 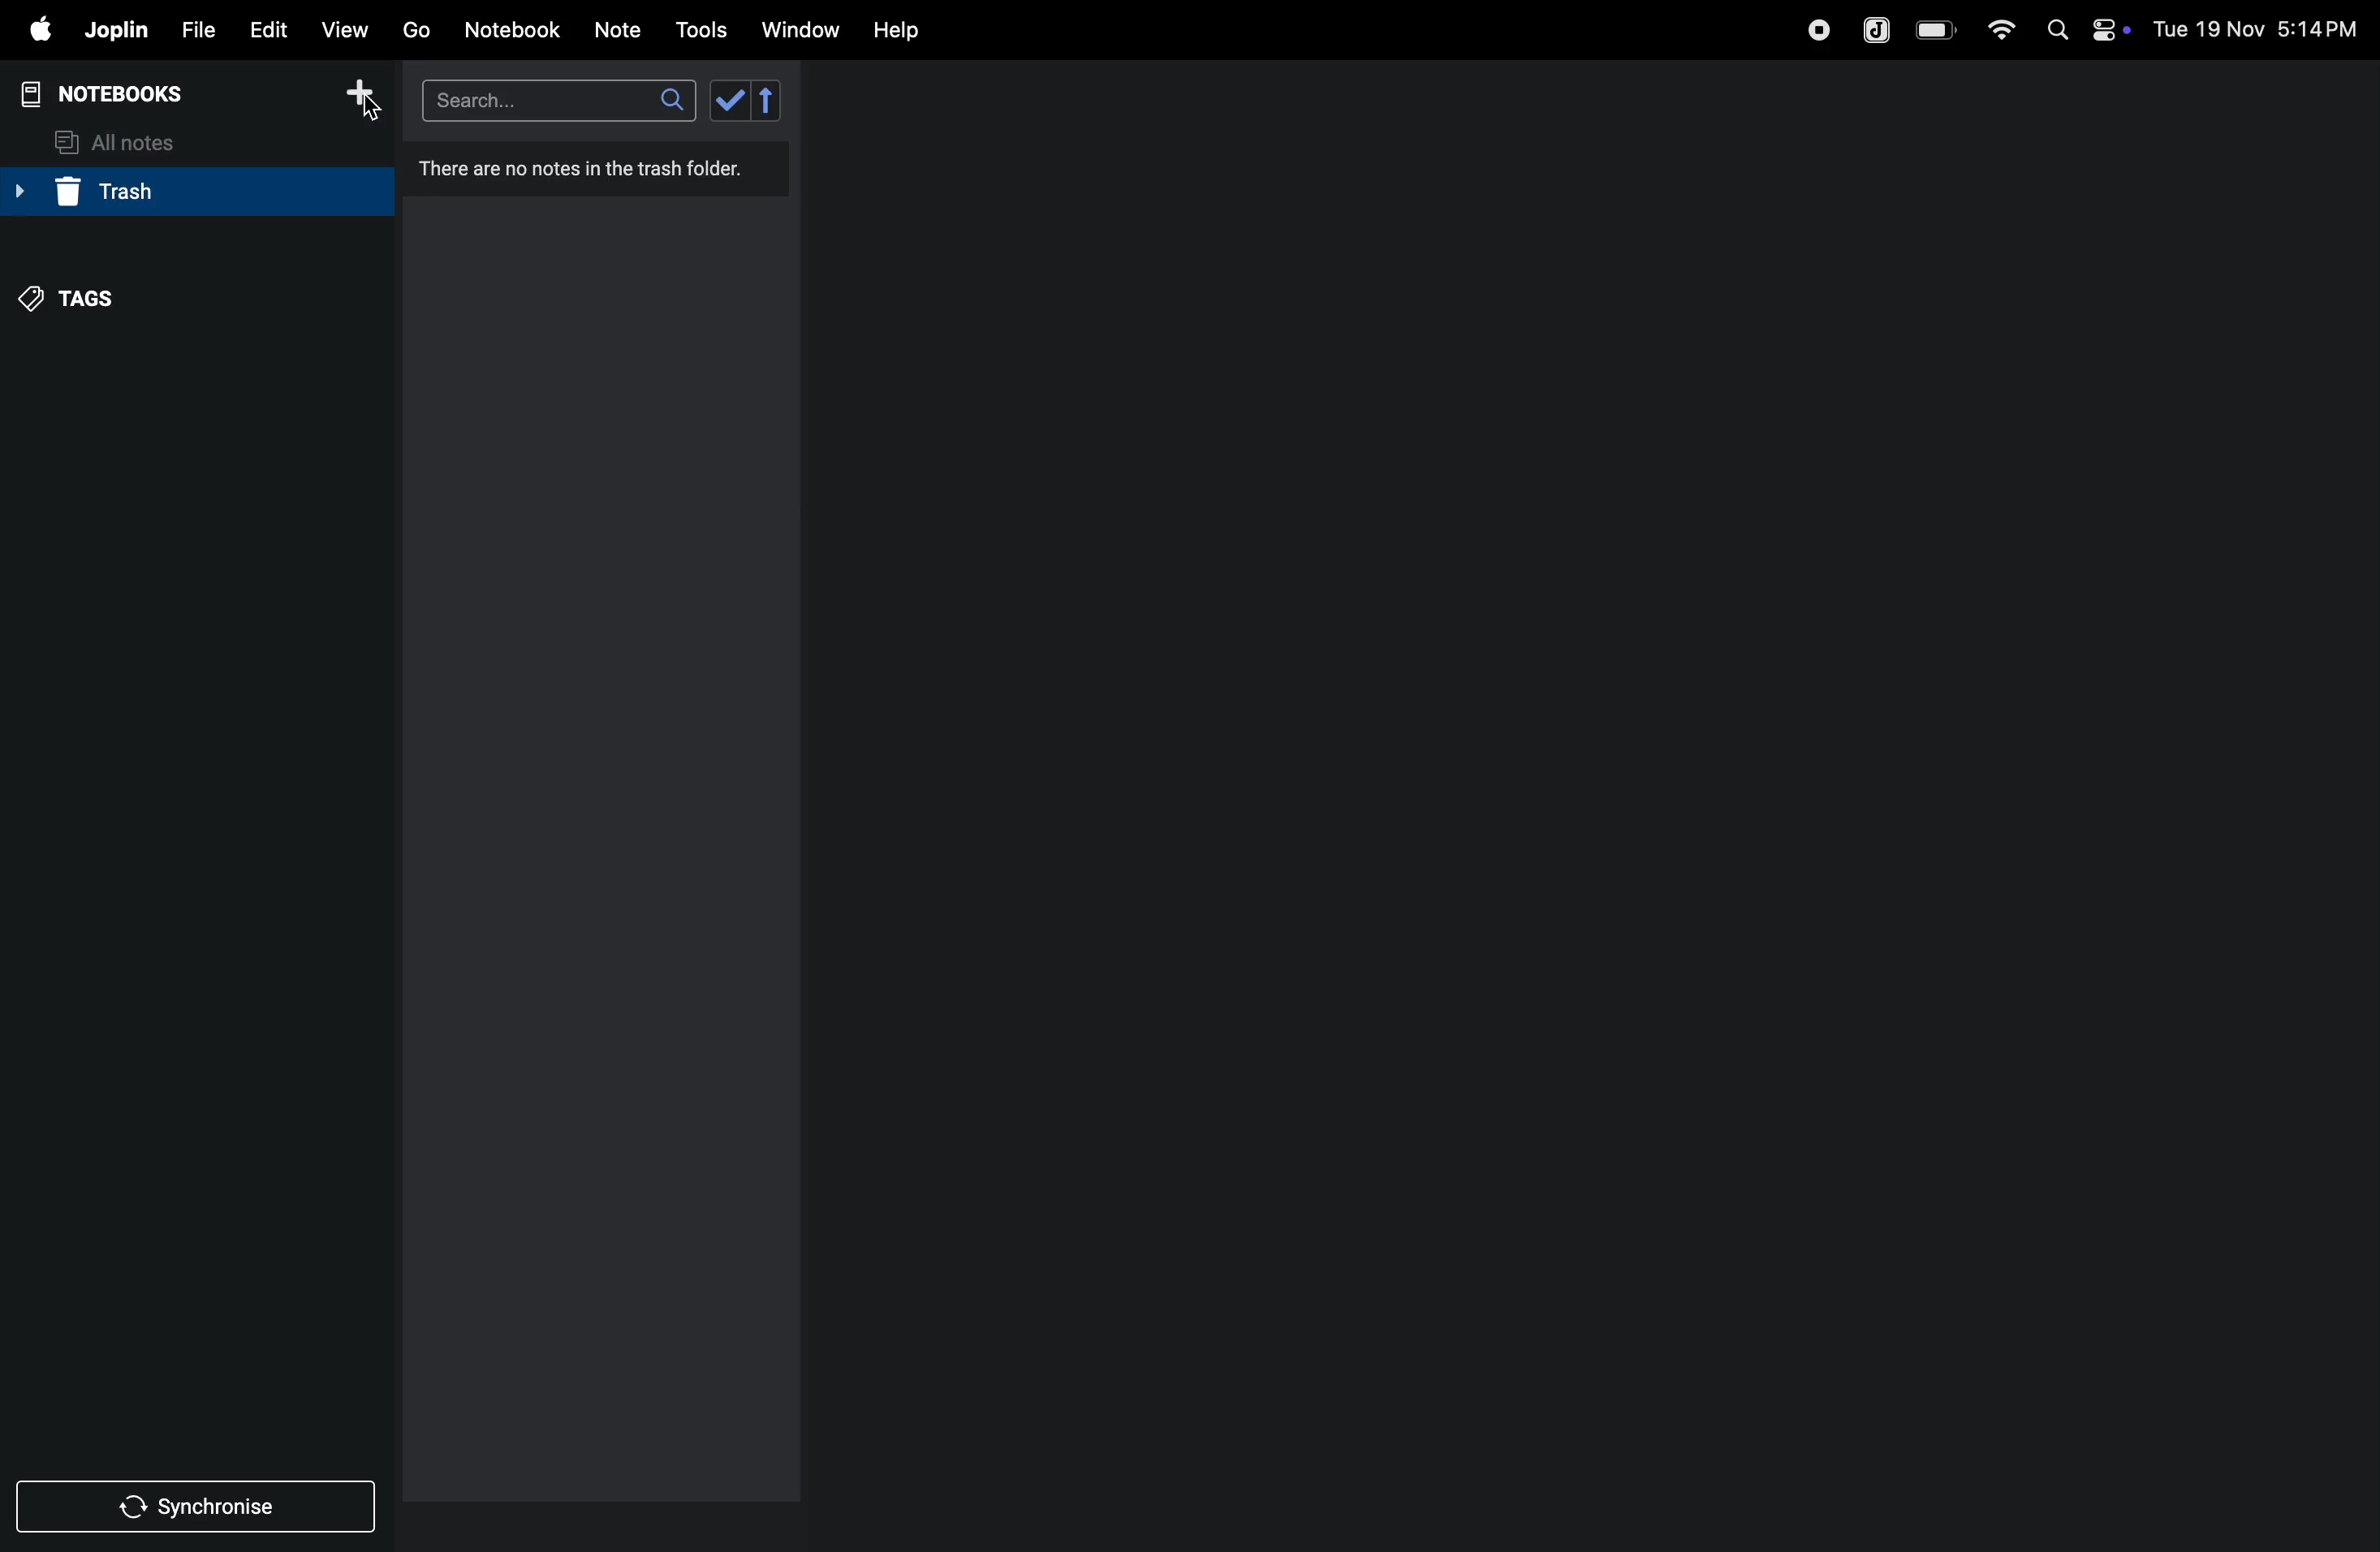 I want to click on check, so click(x=728, y=100).